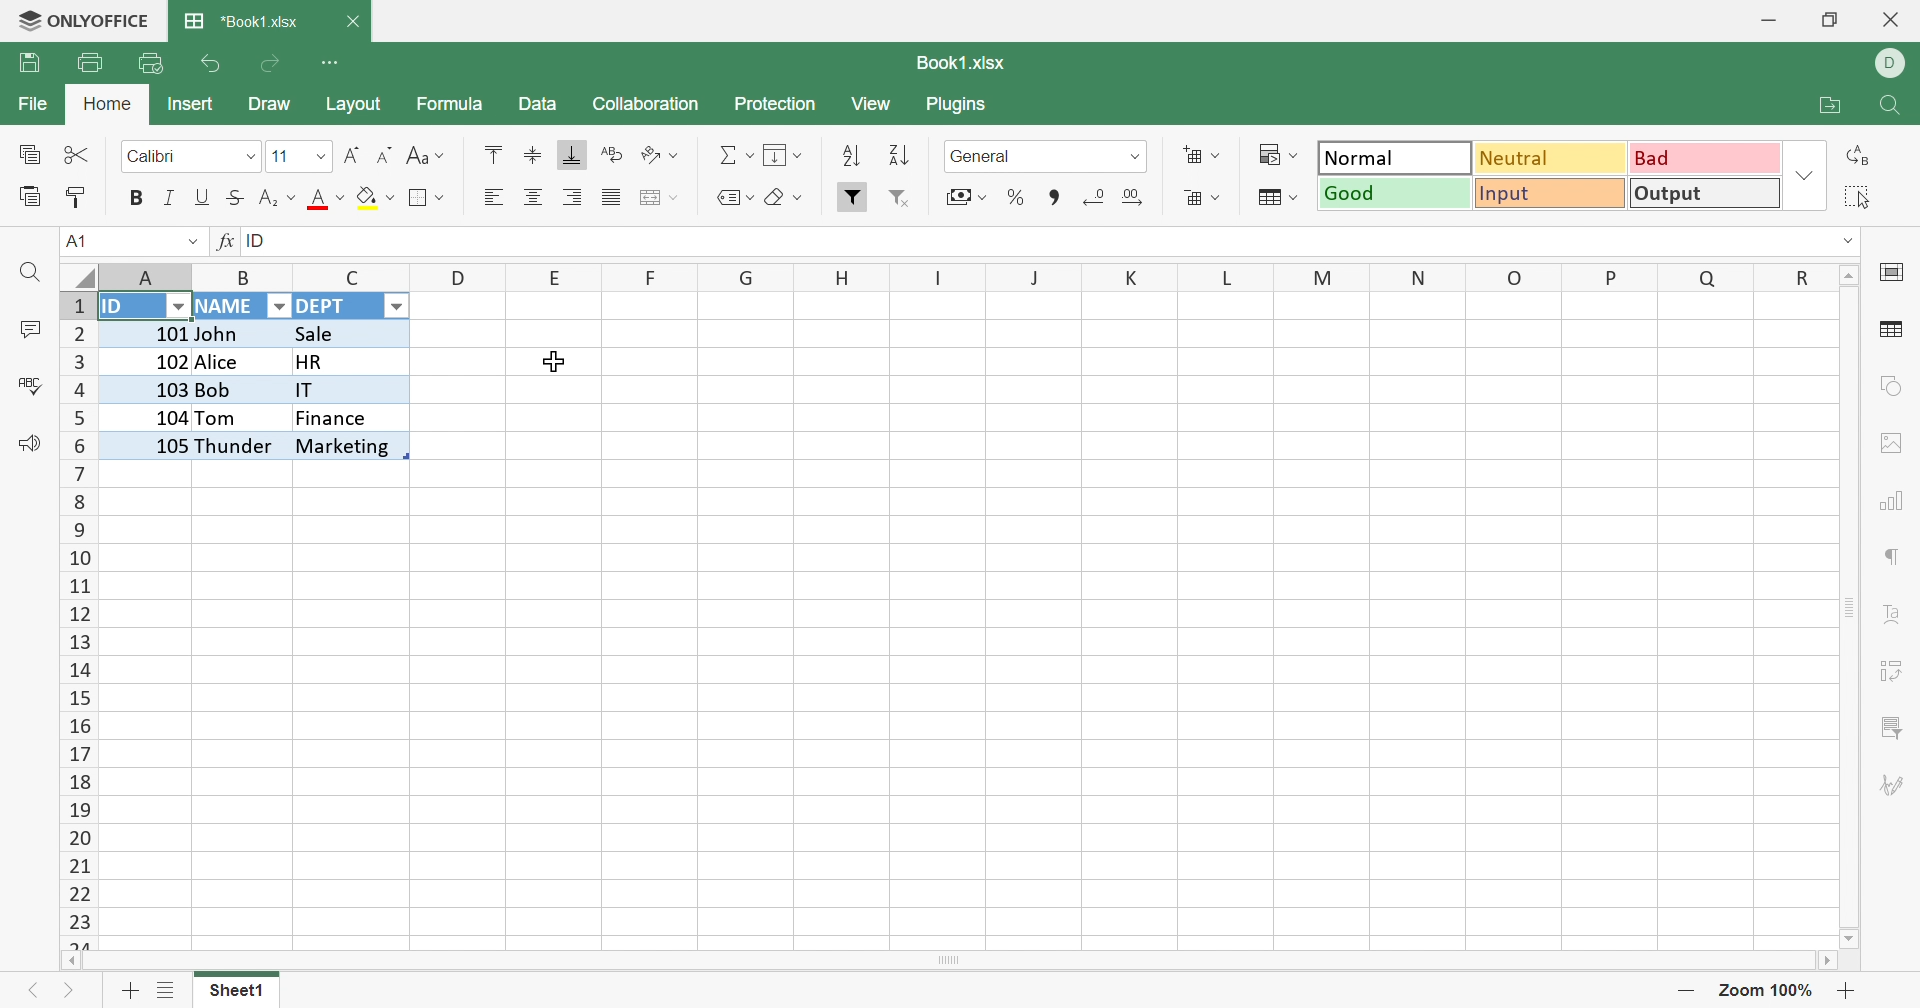 The width and height of the screenshot is (1920, 1008). I want to click on Find, so click(28, 276).